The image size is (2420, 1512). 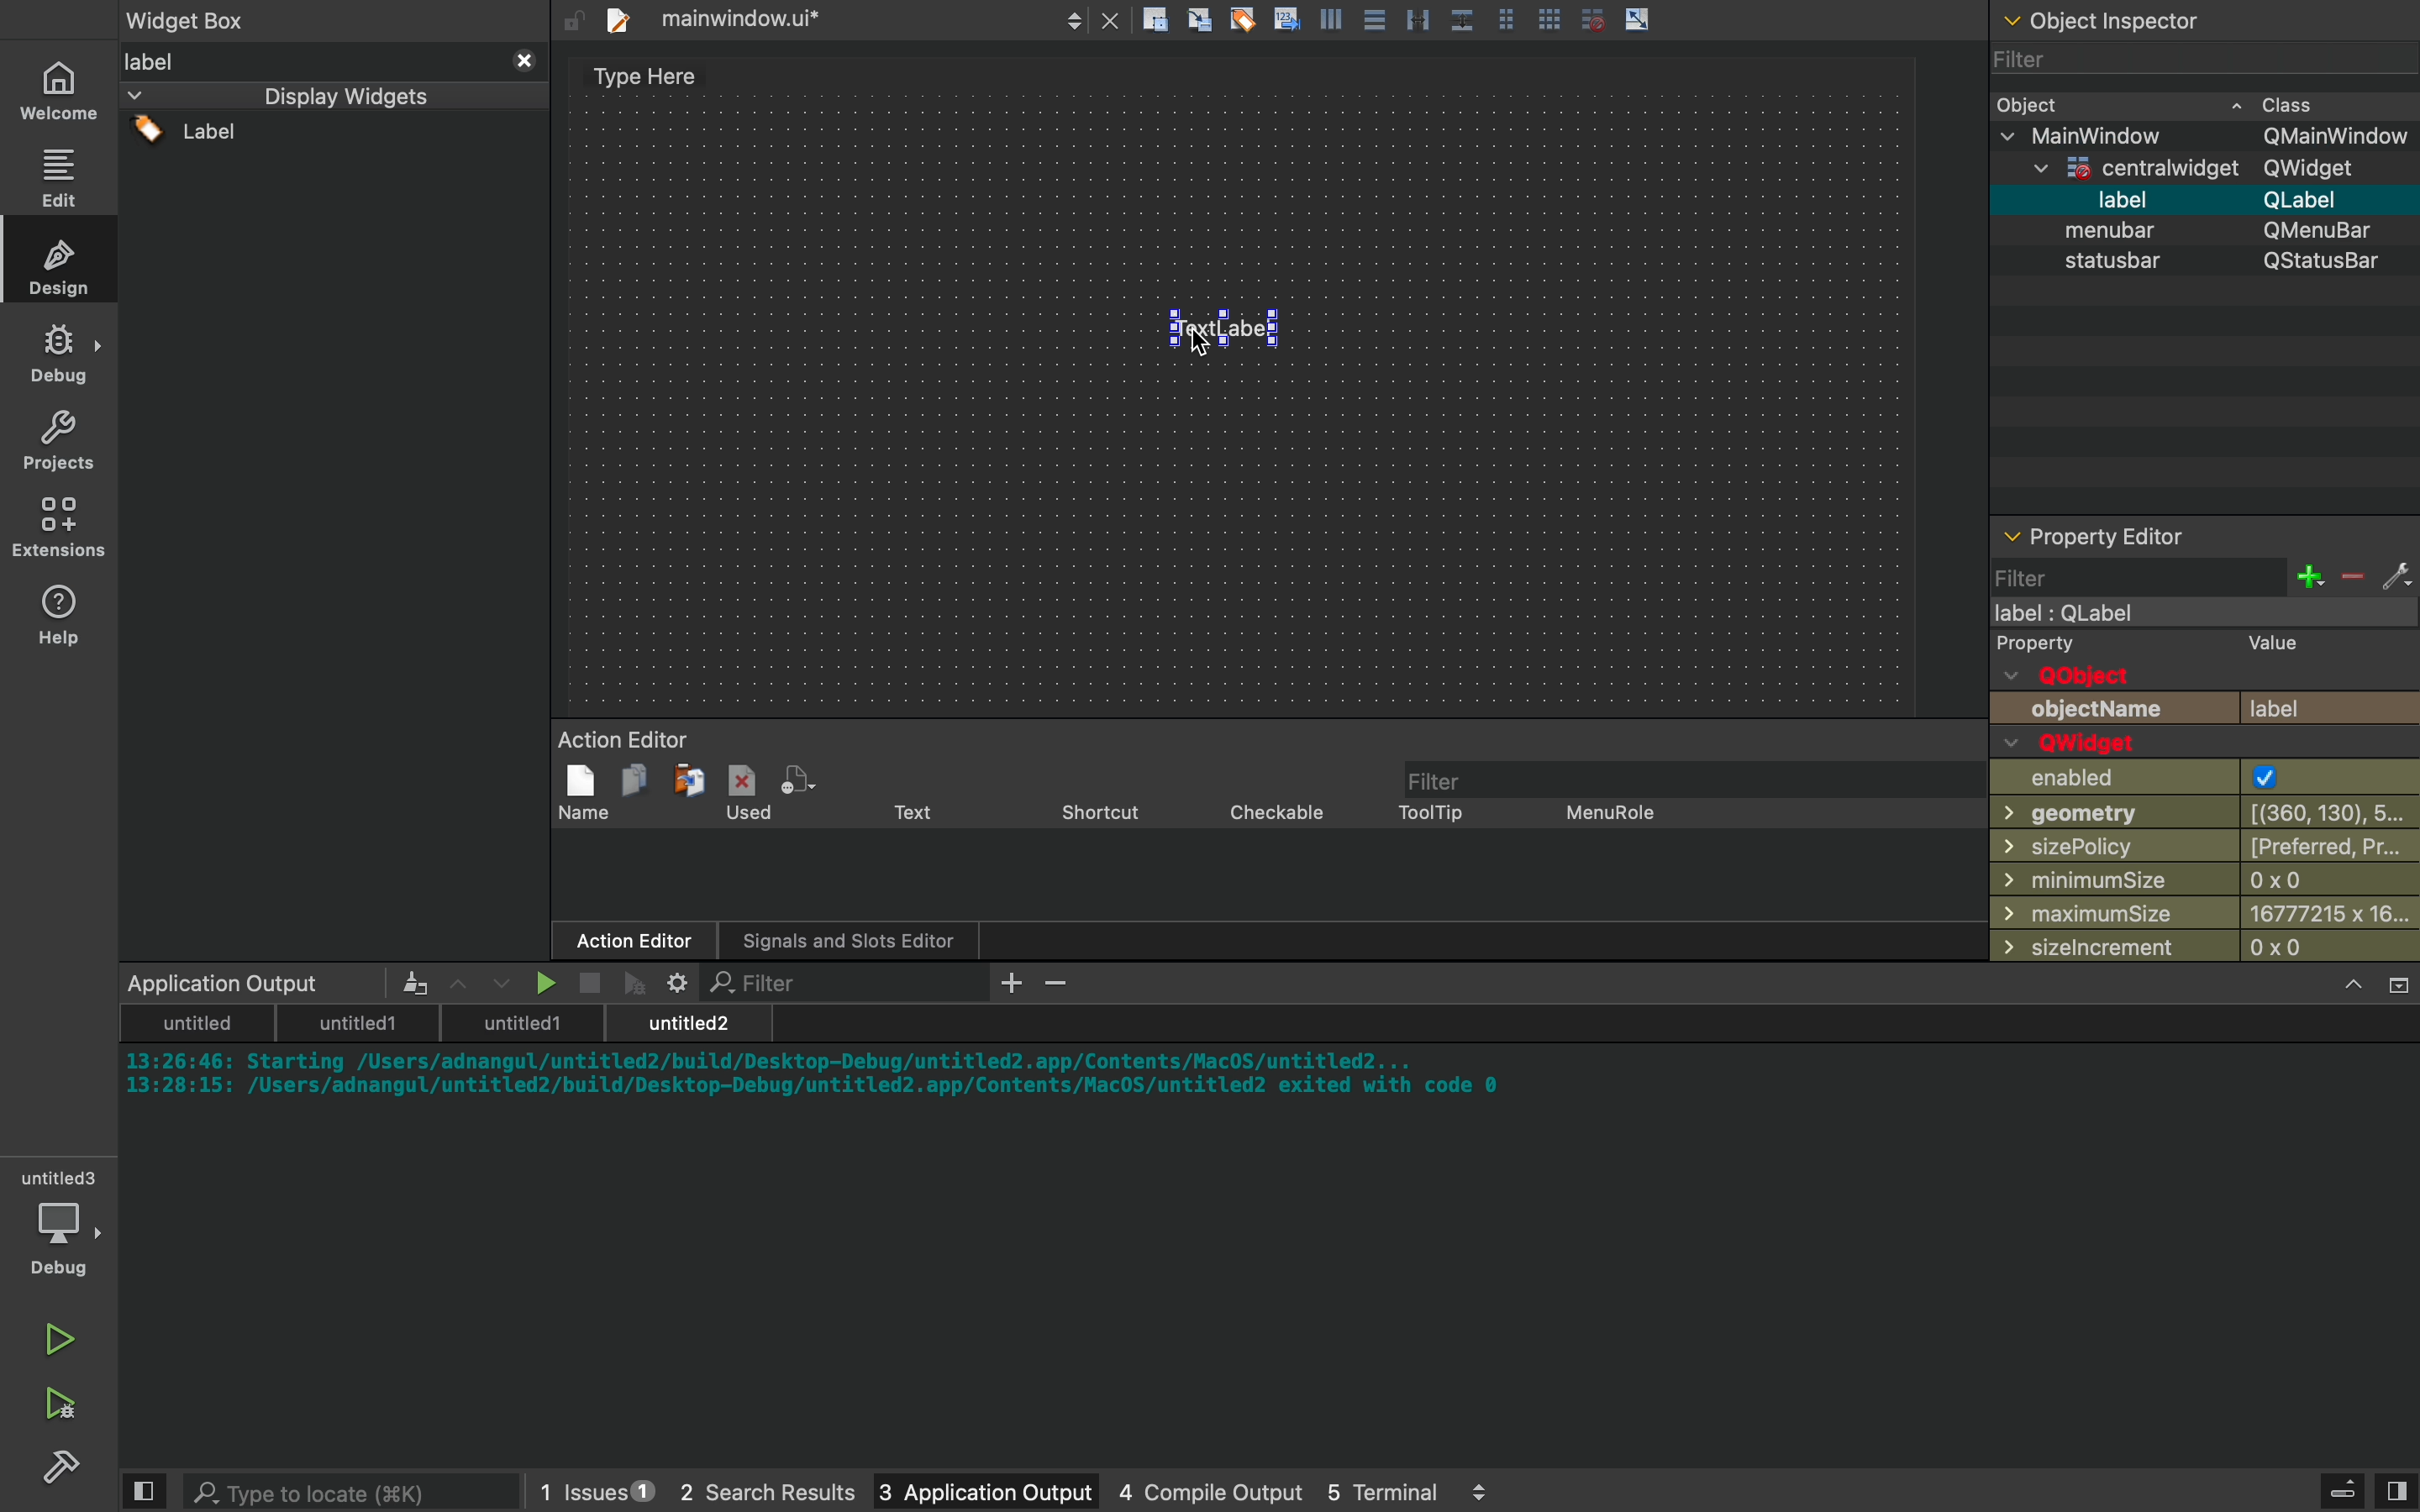 What do you see at coordinates (66, 1470) in the screenshot?
I see `` at bounding box center [66, 1470].